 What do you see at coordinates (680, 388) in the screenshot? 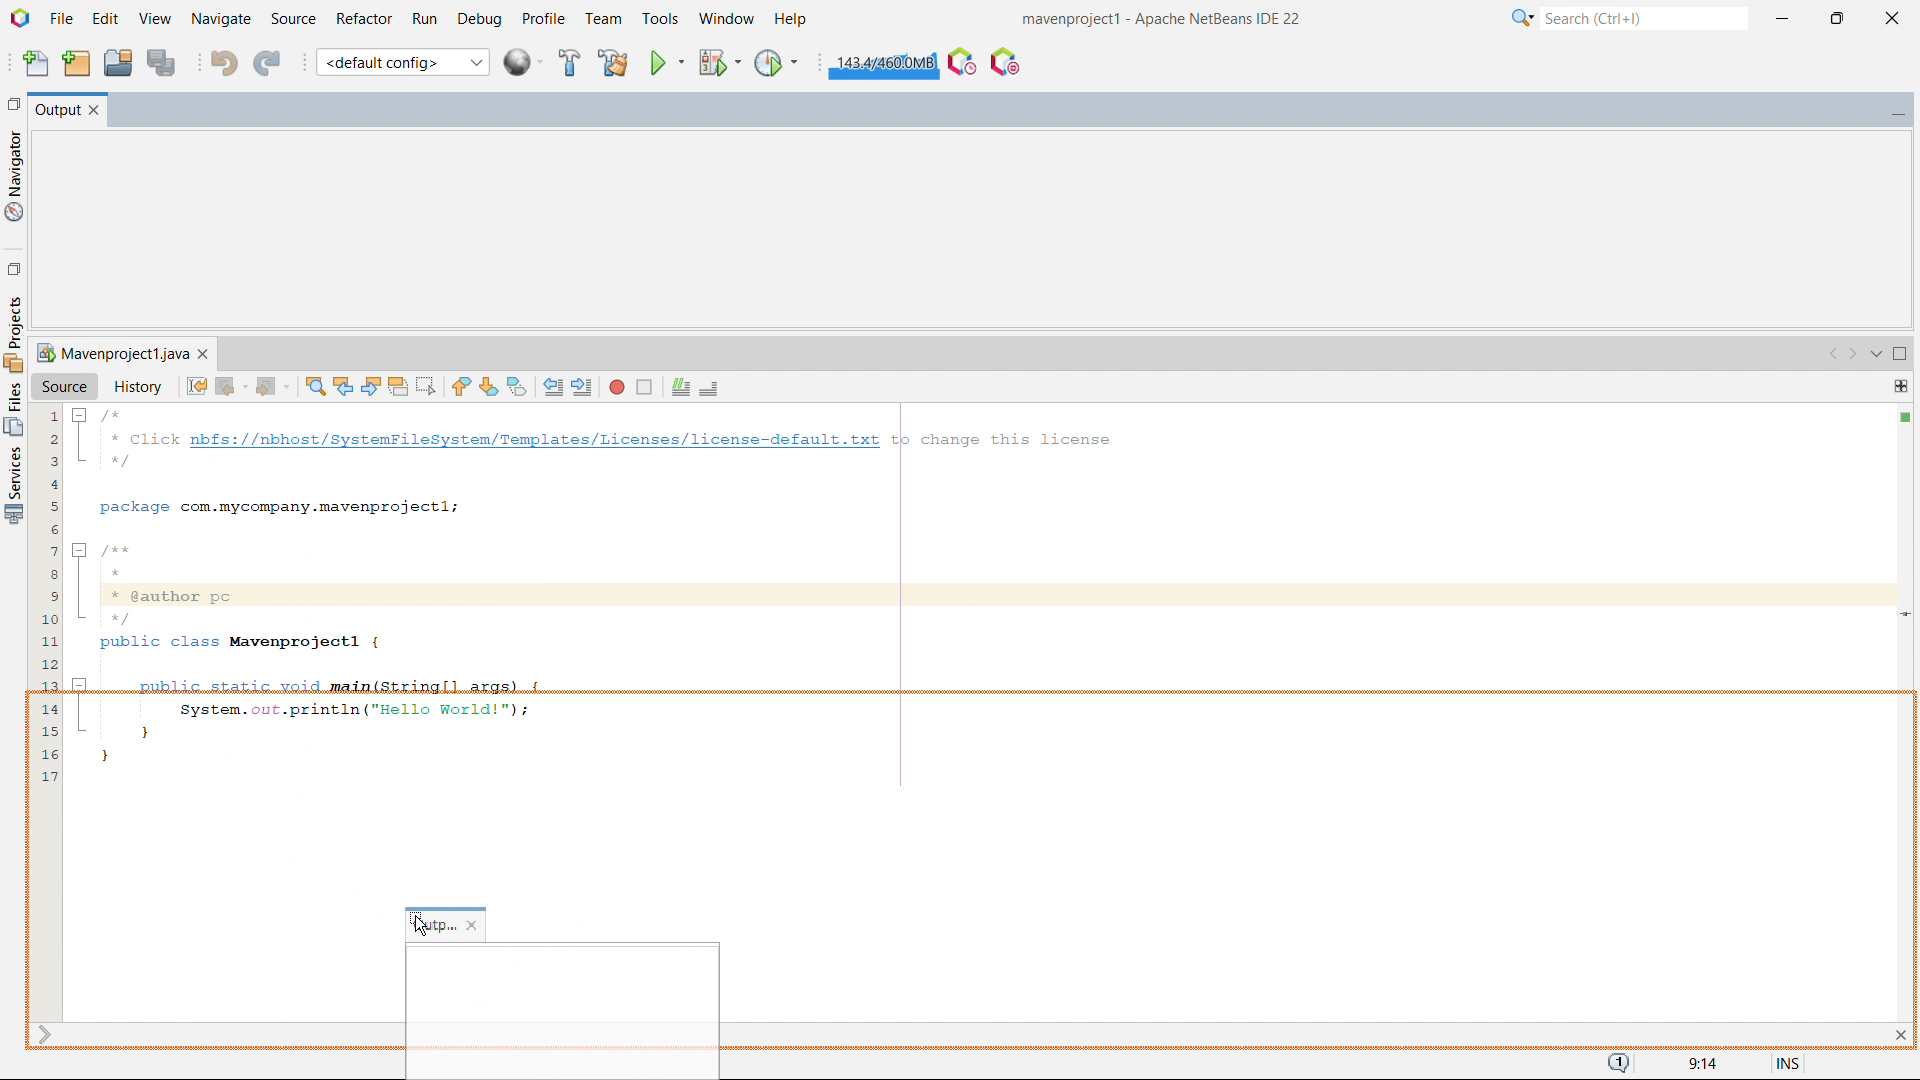
I see `comment` at bounding box center [680, 388].